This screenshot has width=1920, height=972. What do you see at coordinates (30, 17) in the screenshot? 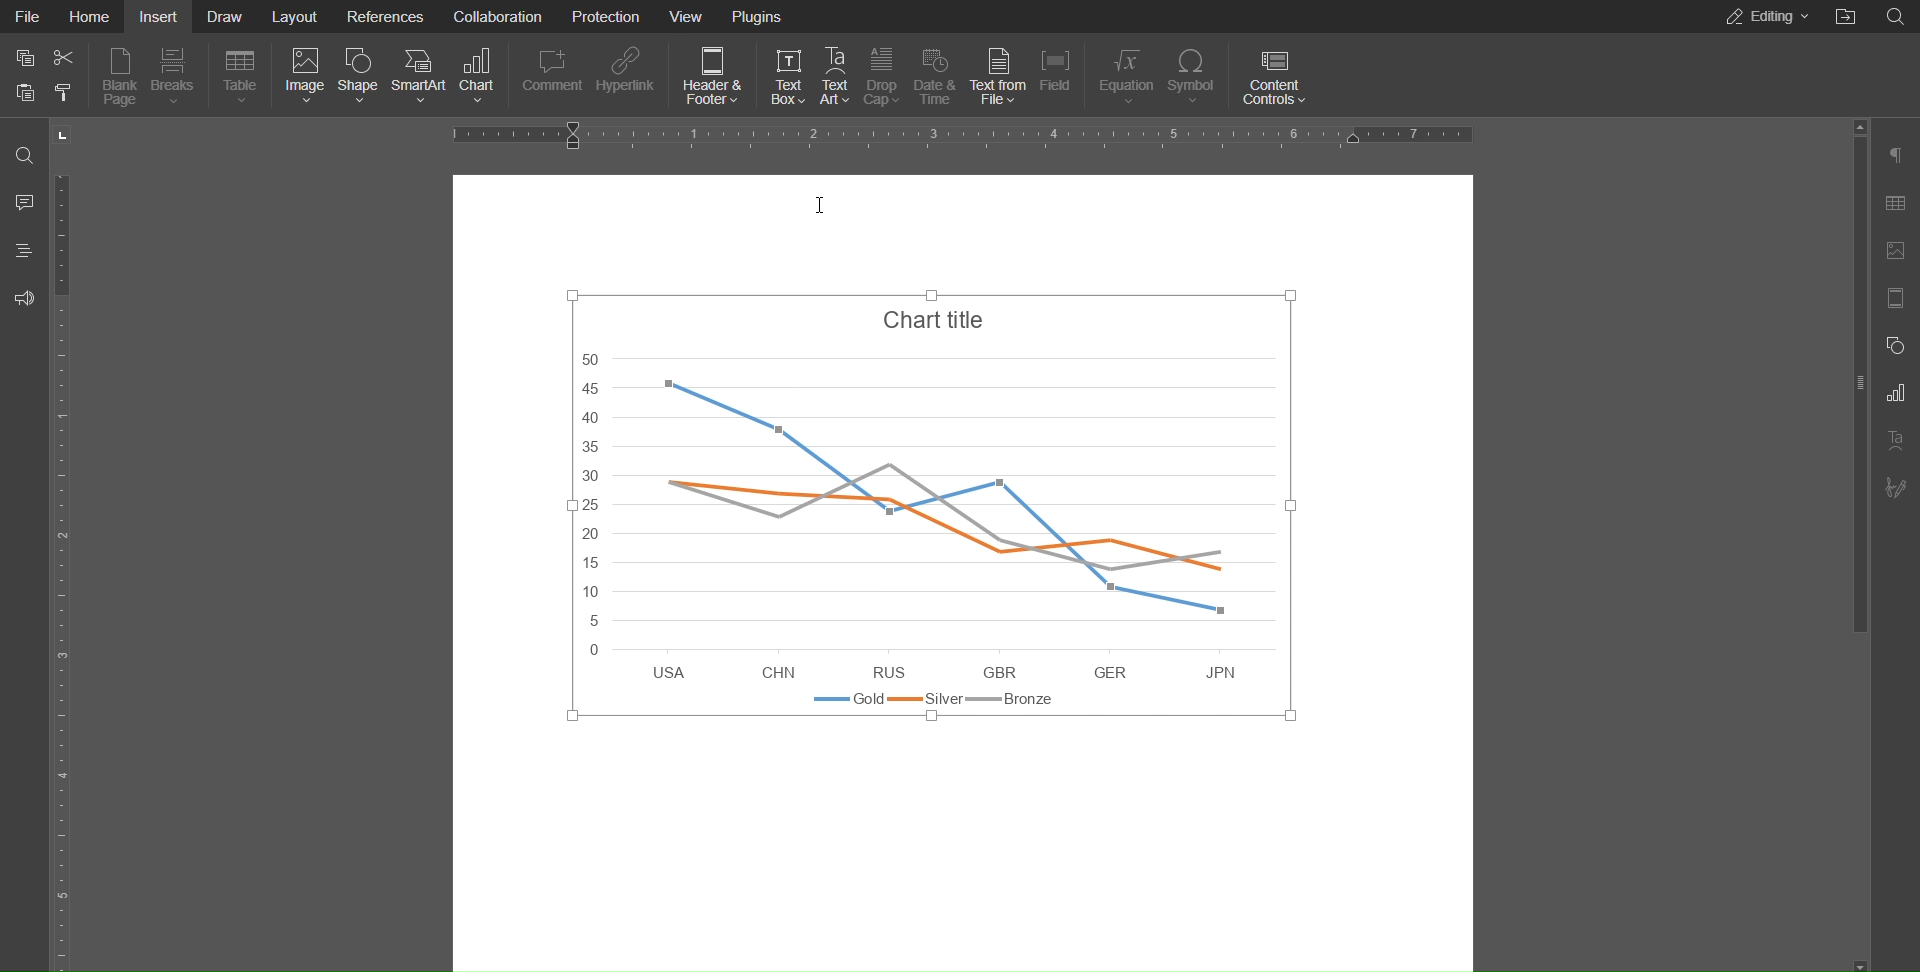
I see `File` at bounding box center [30, 17].